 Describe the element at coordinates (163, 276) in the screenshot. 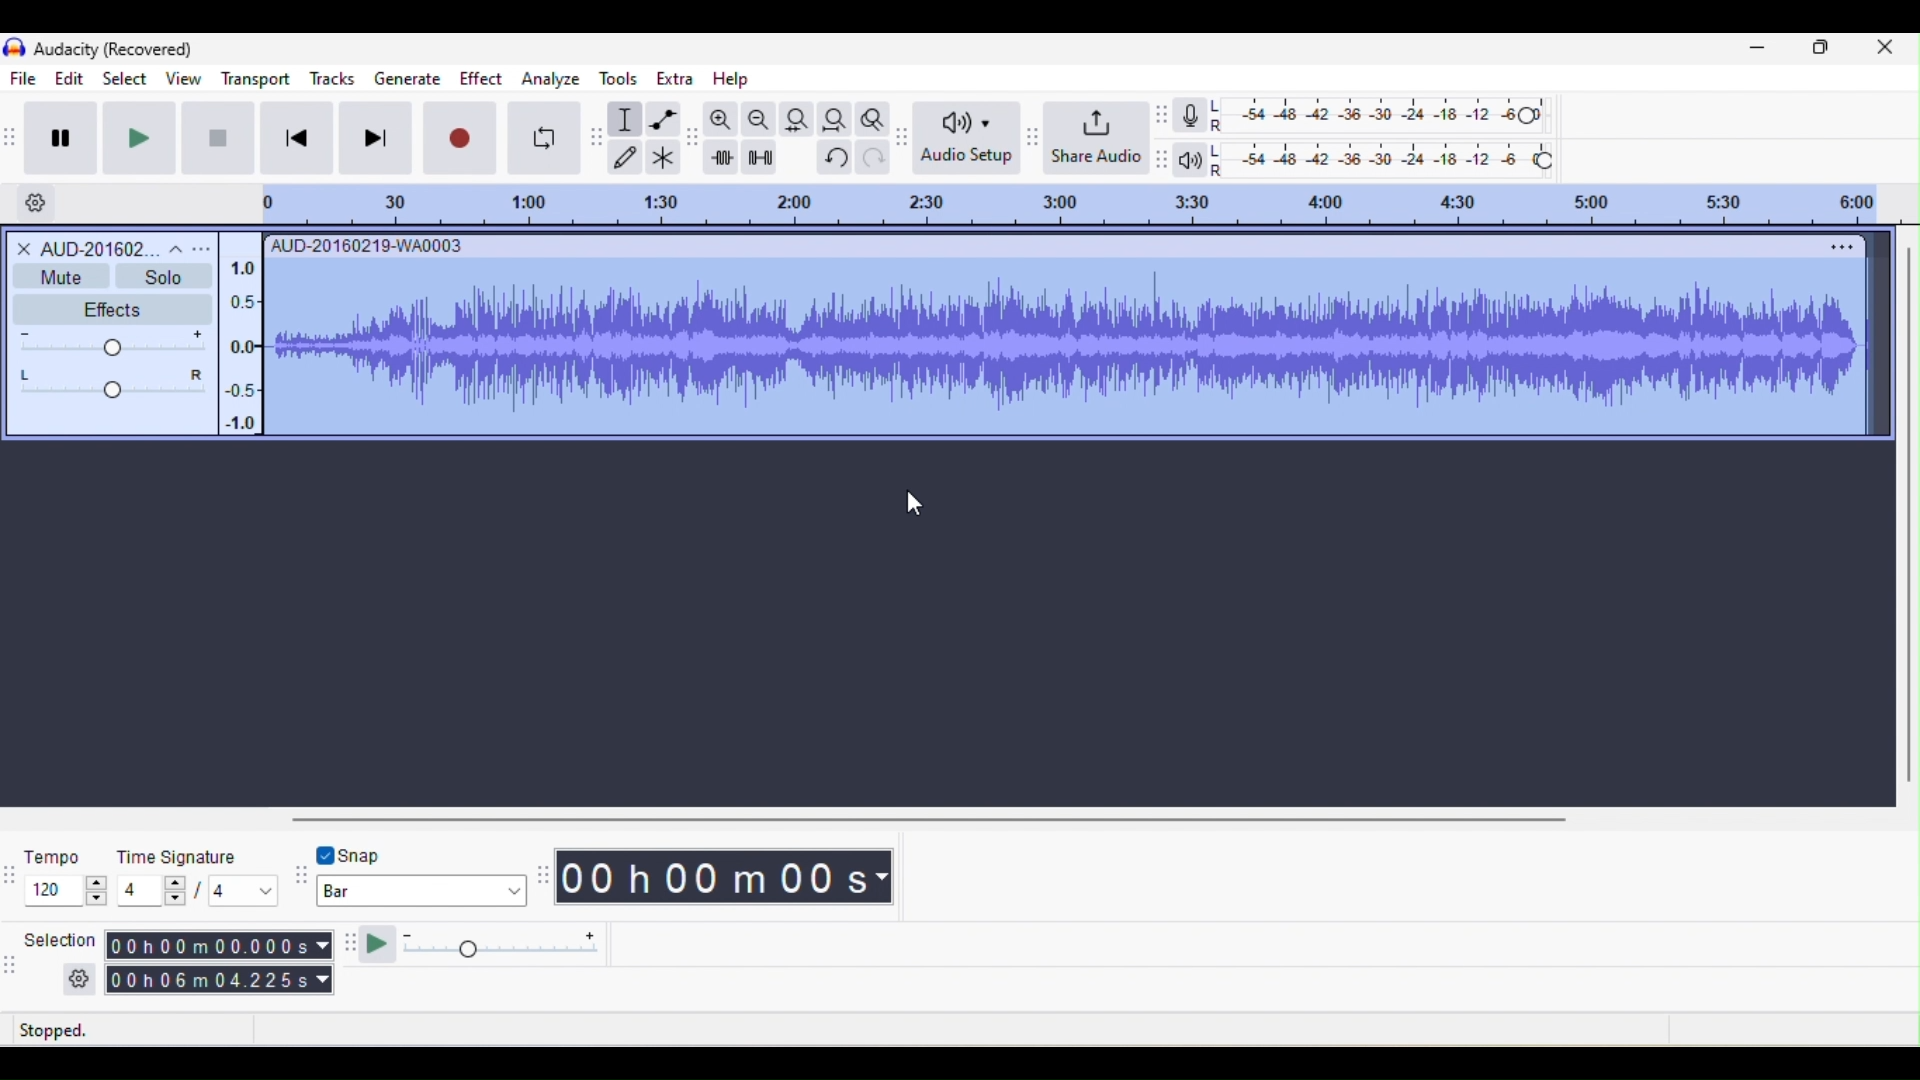

I see `Solo` at that location.